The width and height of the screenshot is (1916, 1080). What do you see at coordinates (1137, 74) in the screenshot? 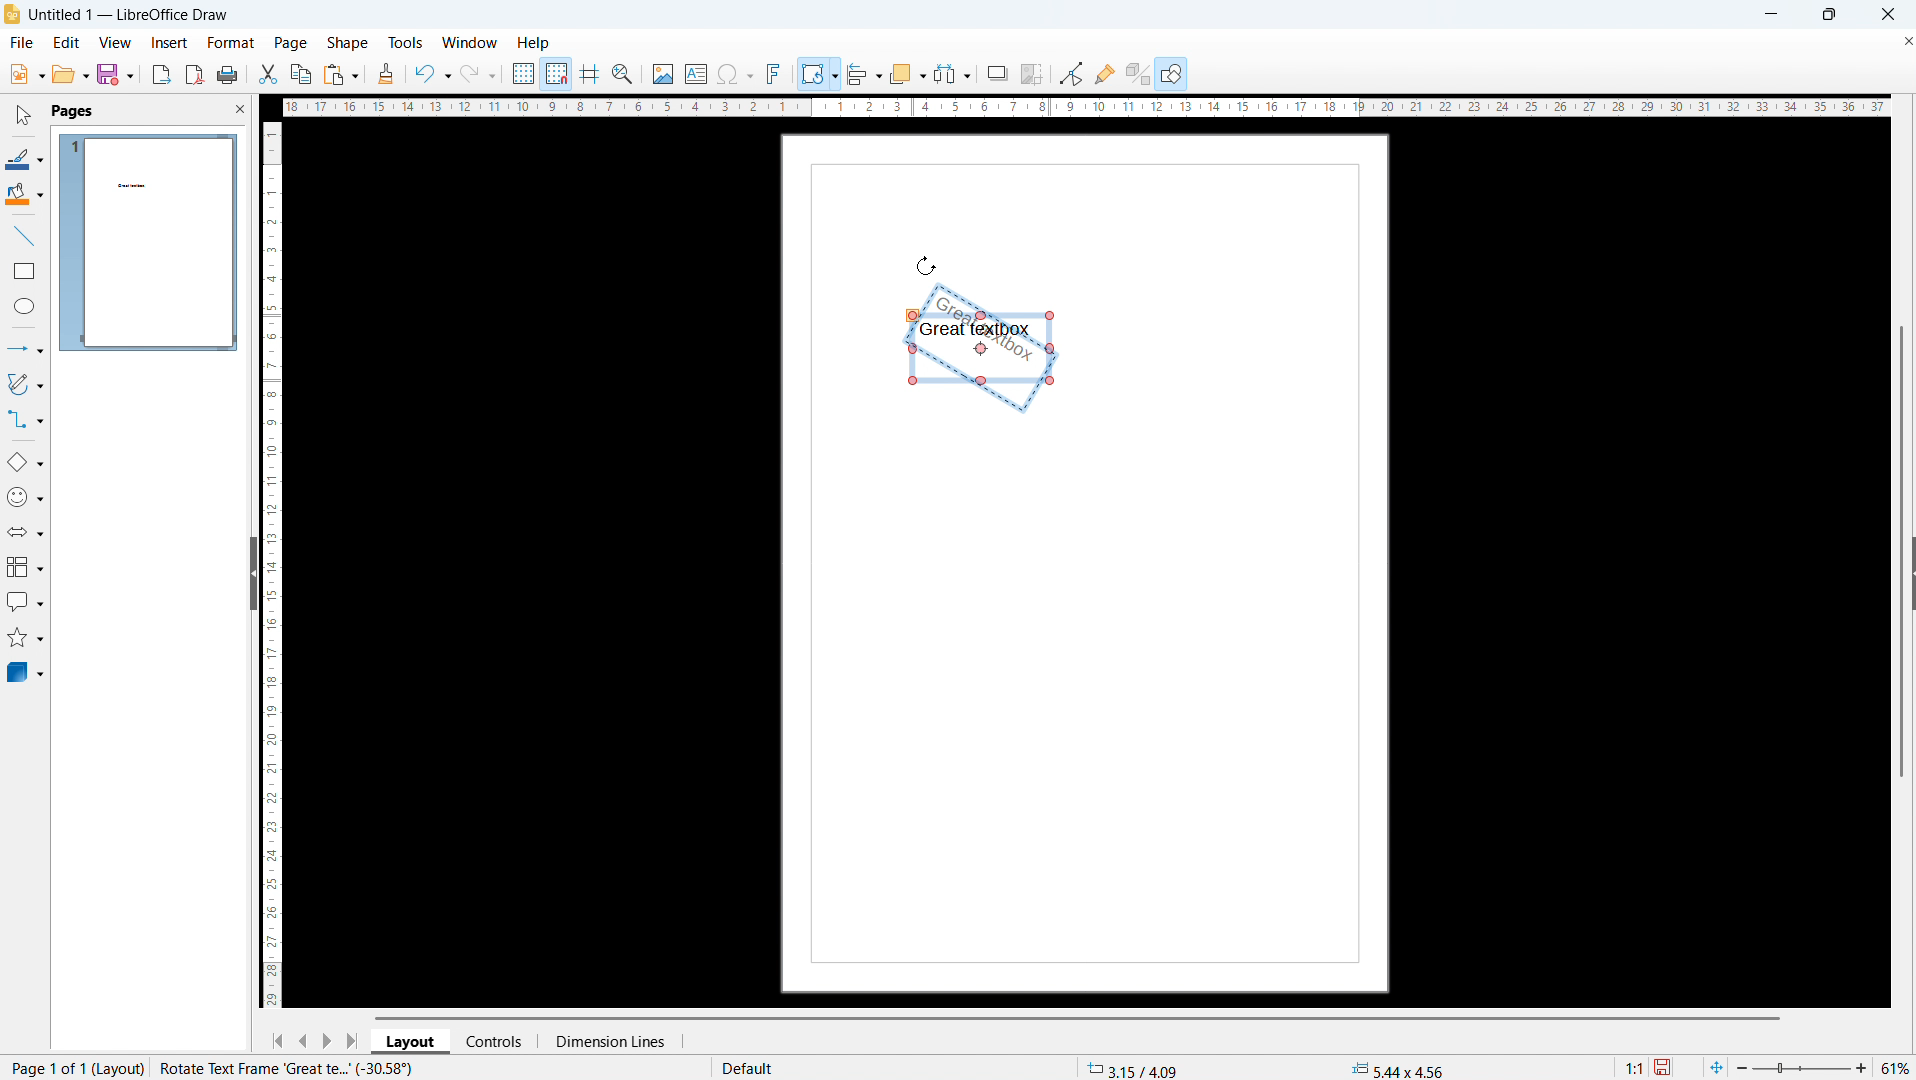
I see `toggle extrusion` at bounding box center [1137, 74].